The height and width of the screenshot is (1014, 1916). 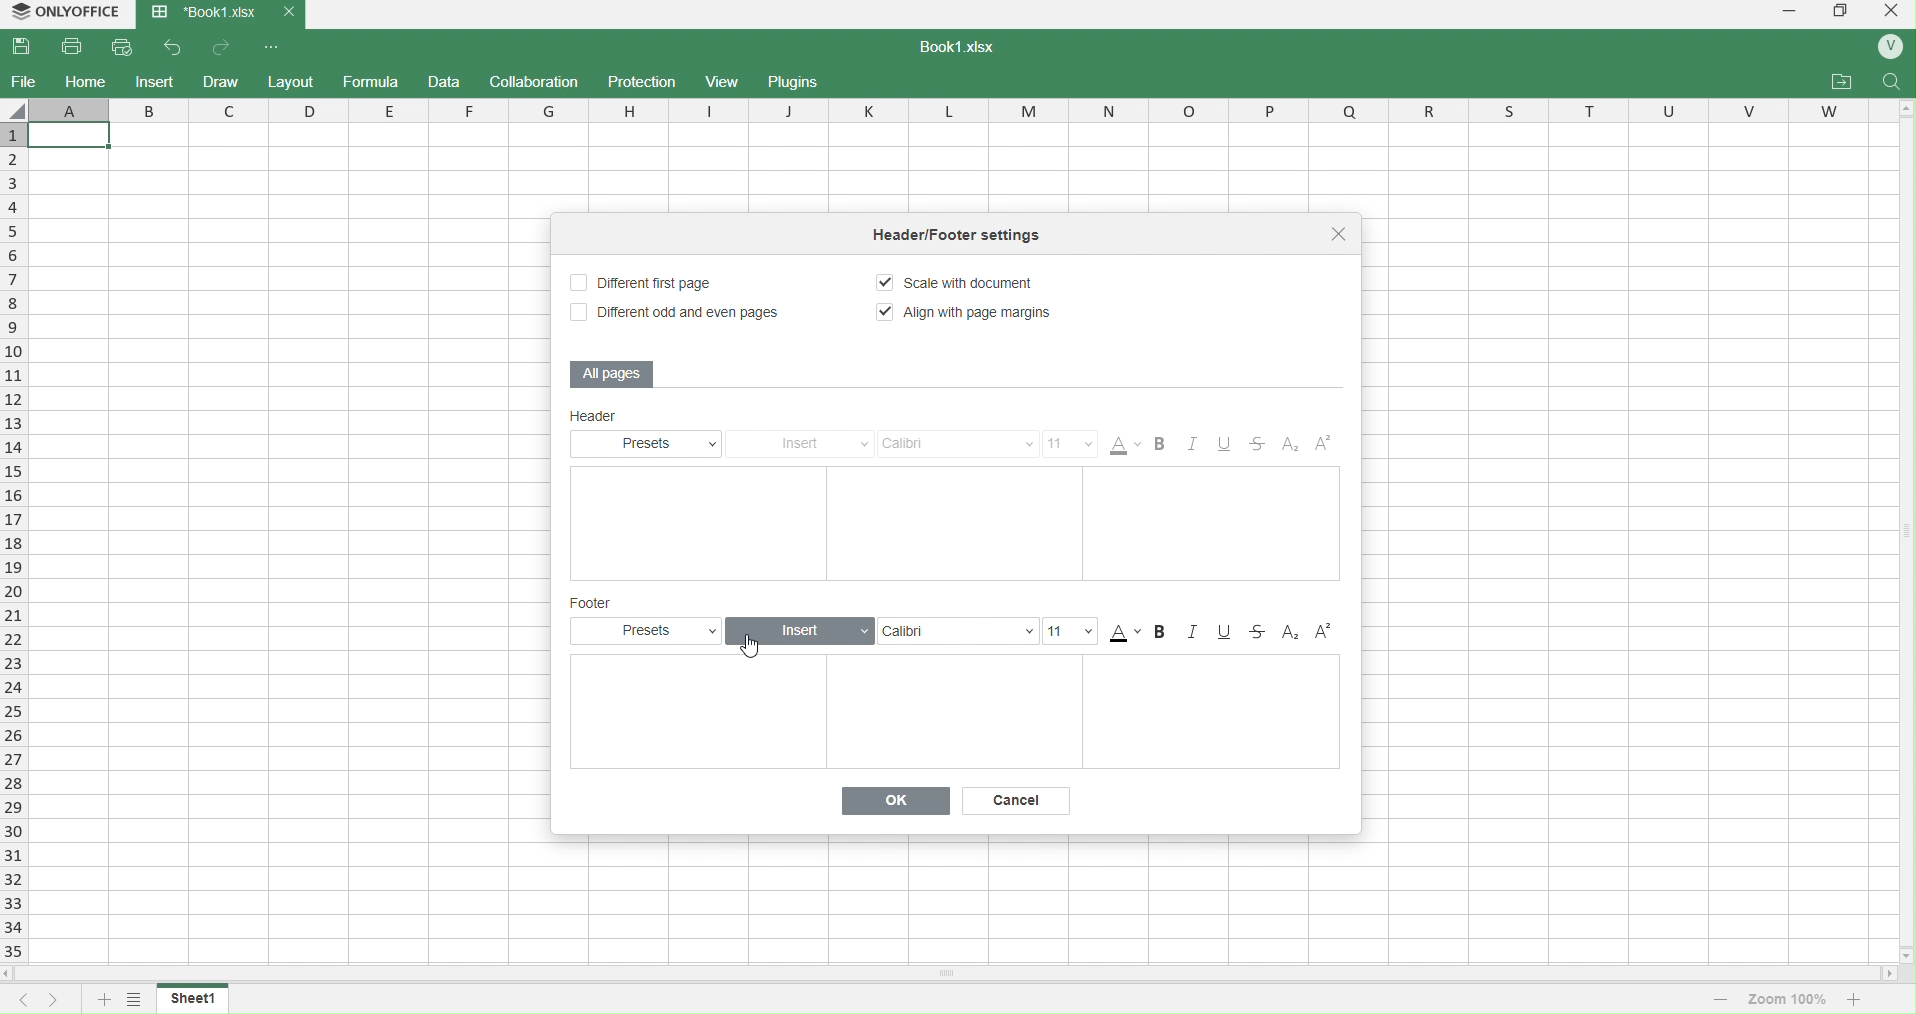 I want to click on tittle, so click(x=982, y=238).